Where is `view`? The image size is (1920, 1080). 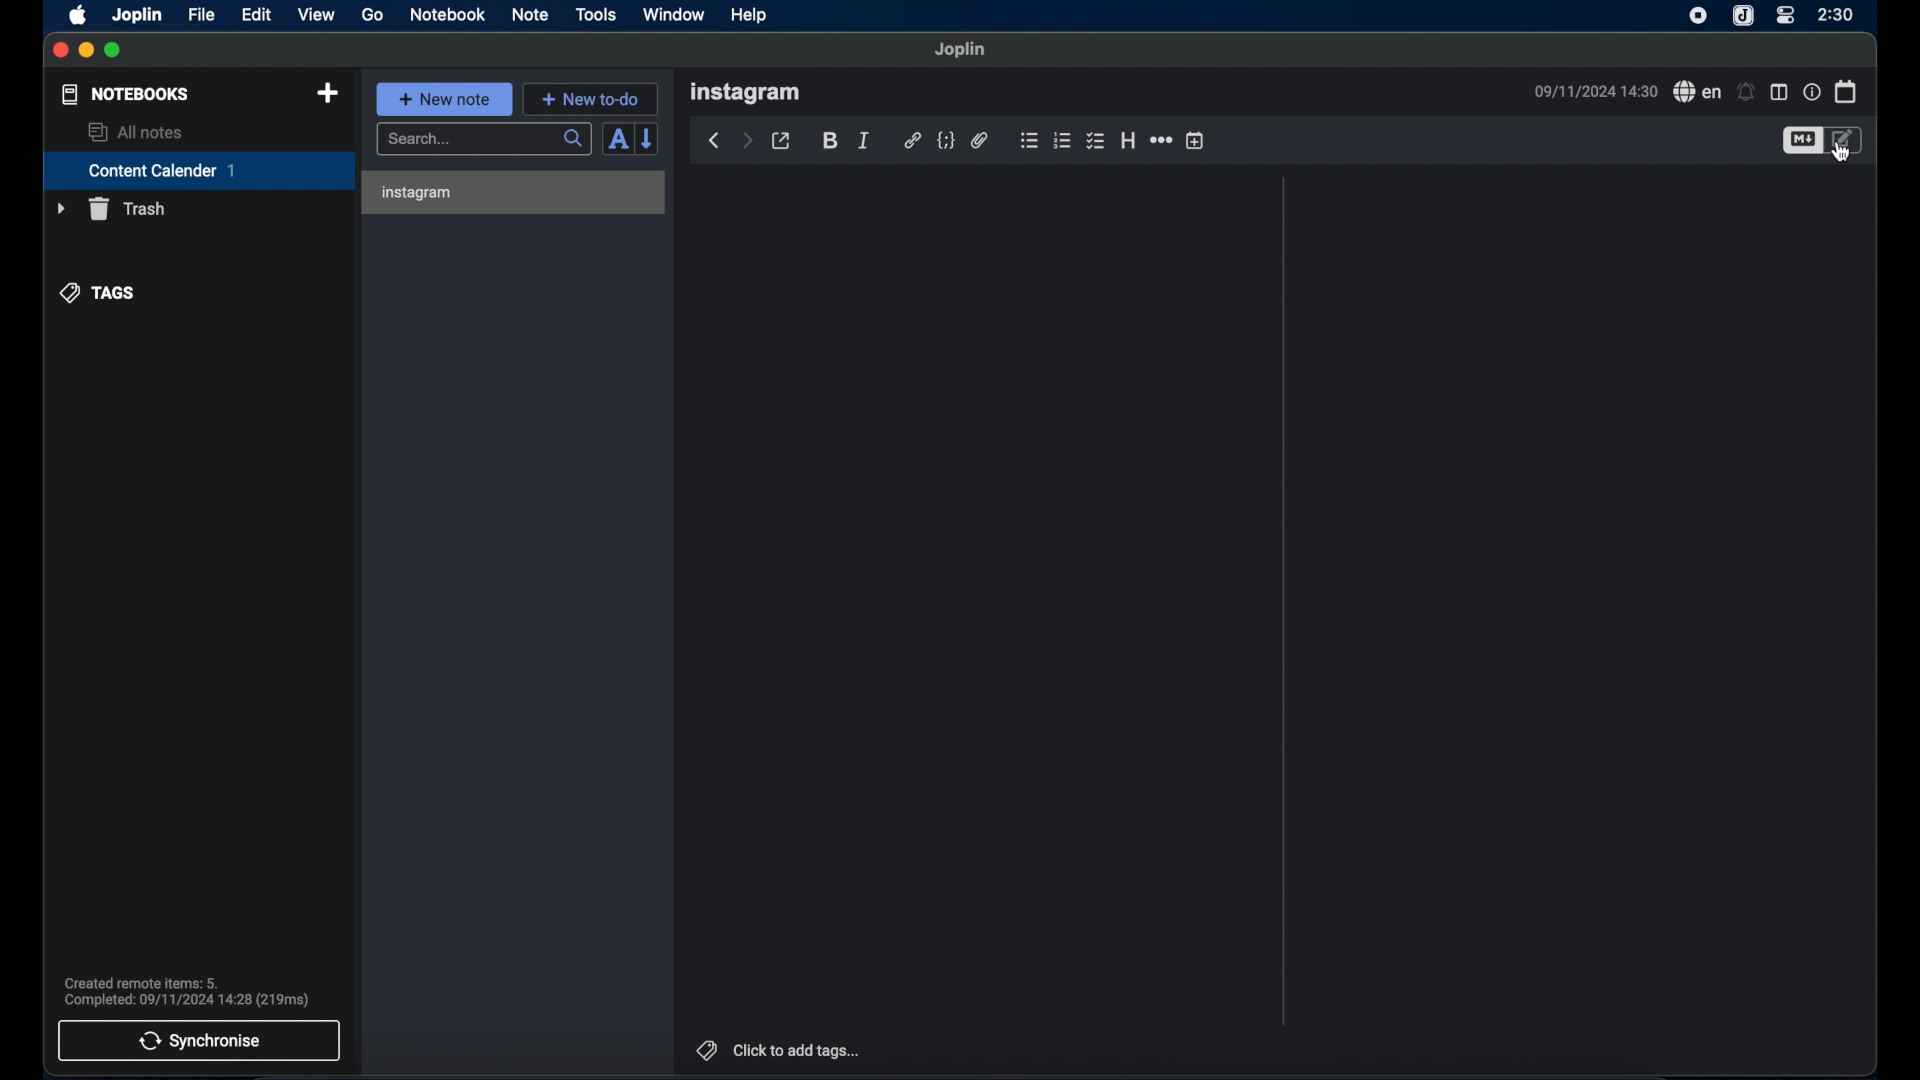
view is located at coordinates (317, 15).